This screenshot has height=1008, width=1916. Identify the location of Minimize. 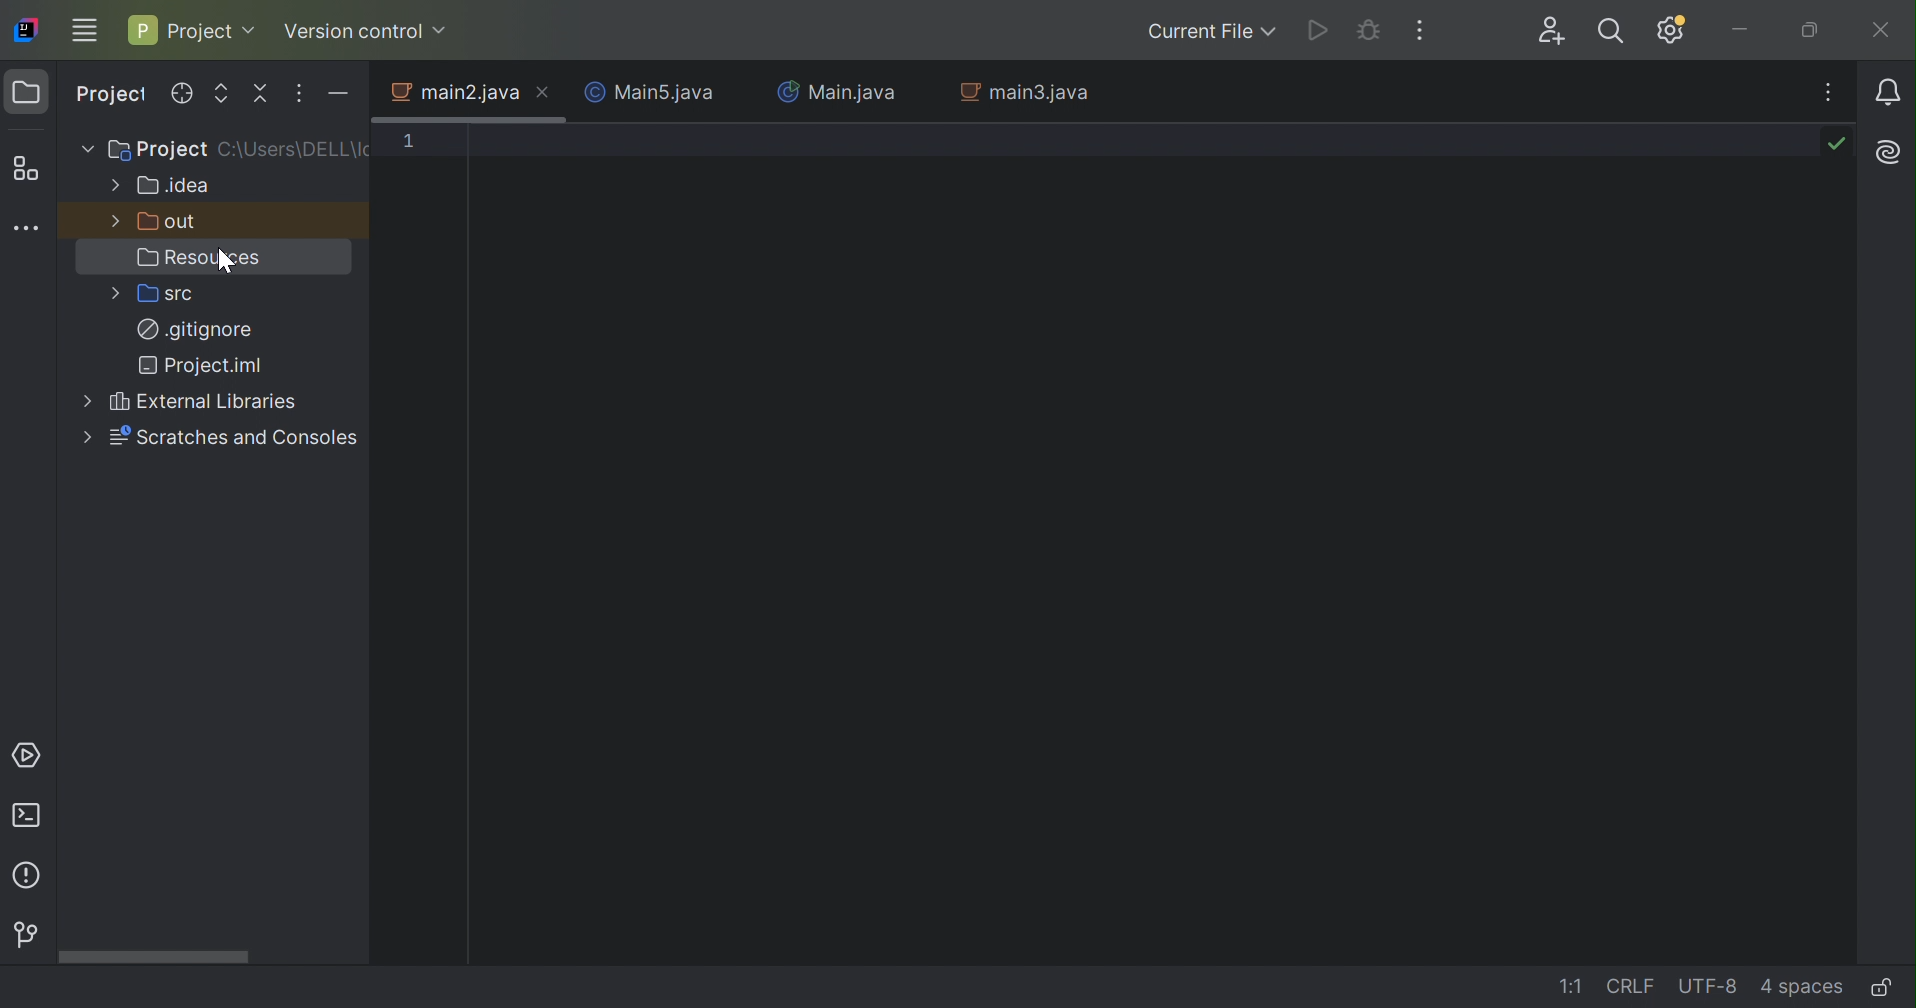
(1750, 31).